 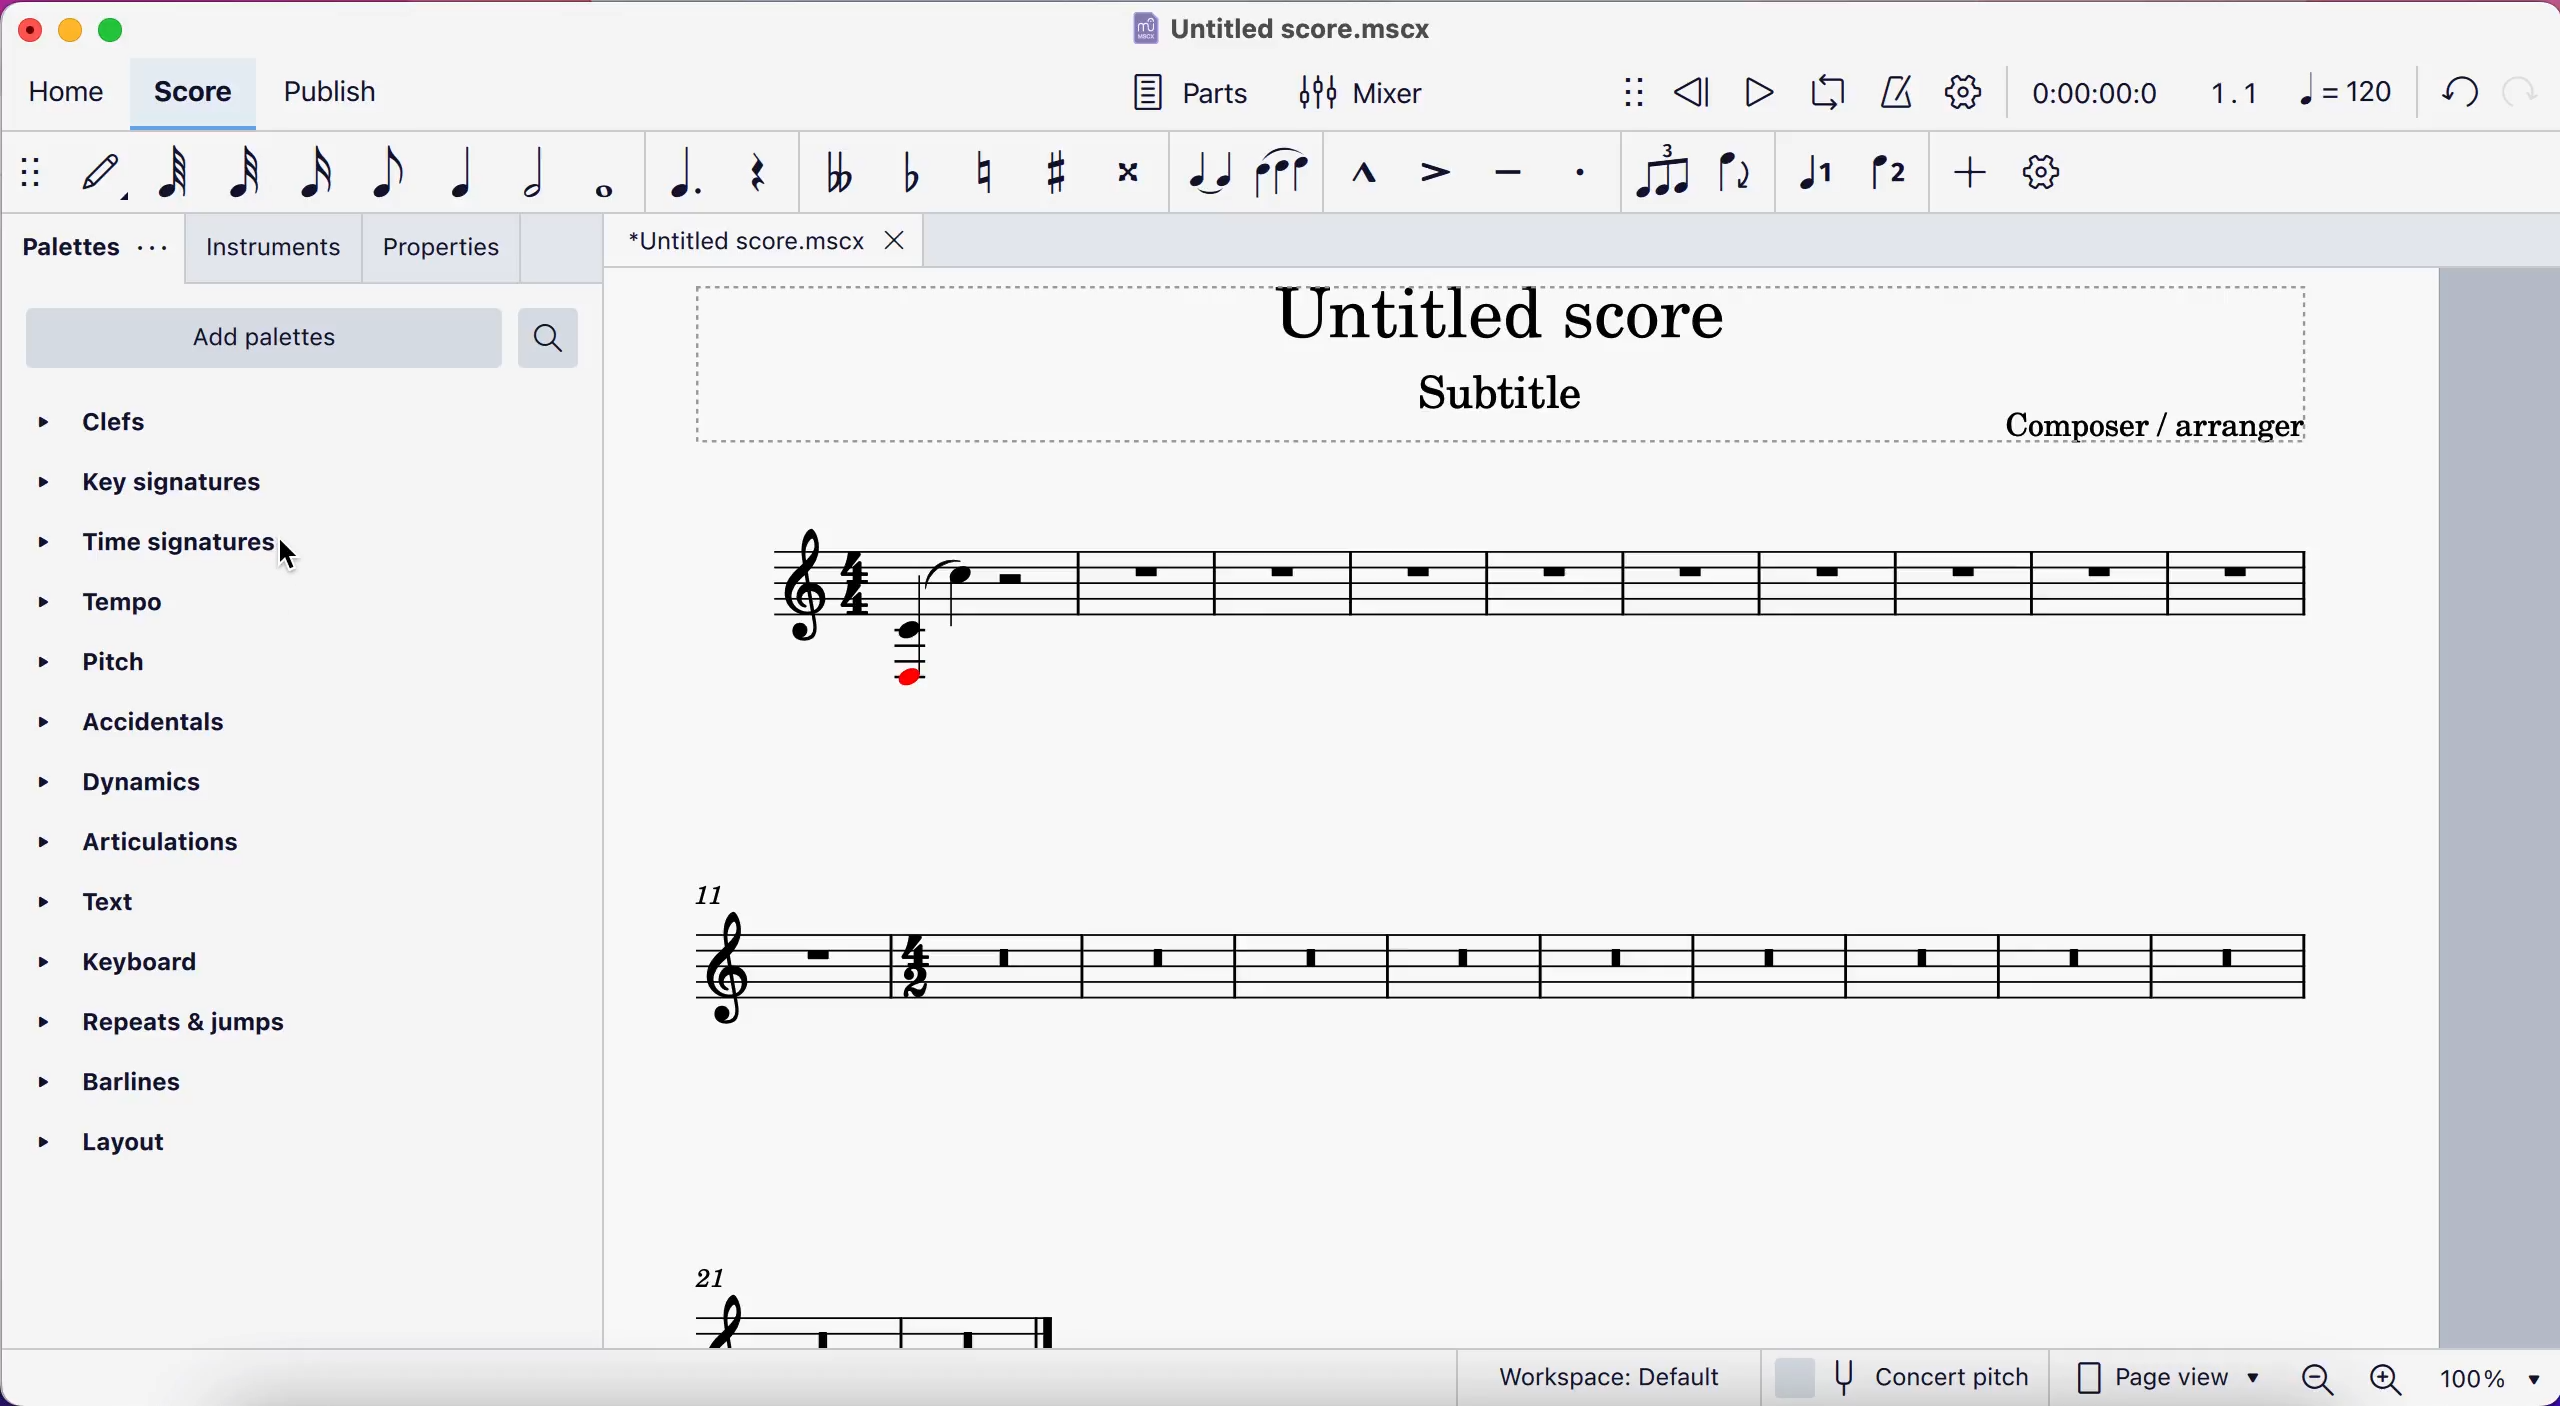 What do you see at coordinates (2392, 1378) in the screenshot?
I see `zoom in` at bounding box center [2392, 1378].